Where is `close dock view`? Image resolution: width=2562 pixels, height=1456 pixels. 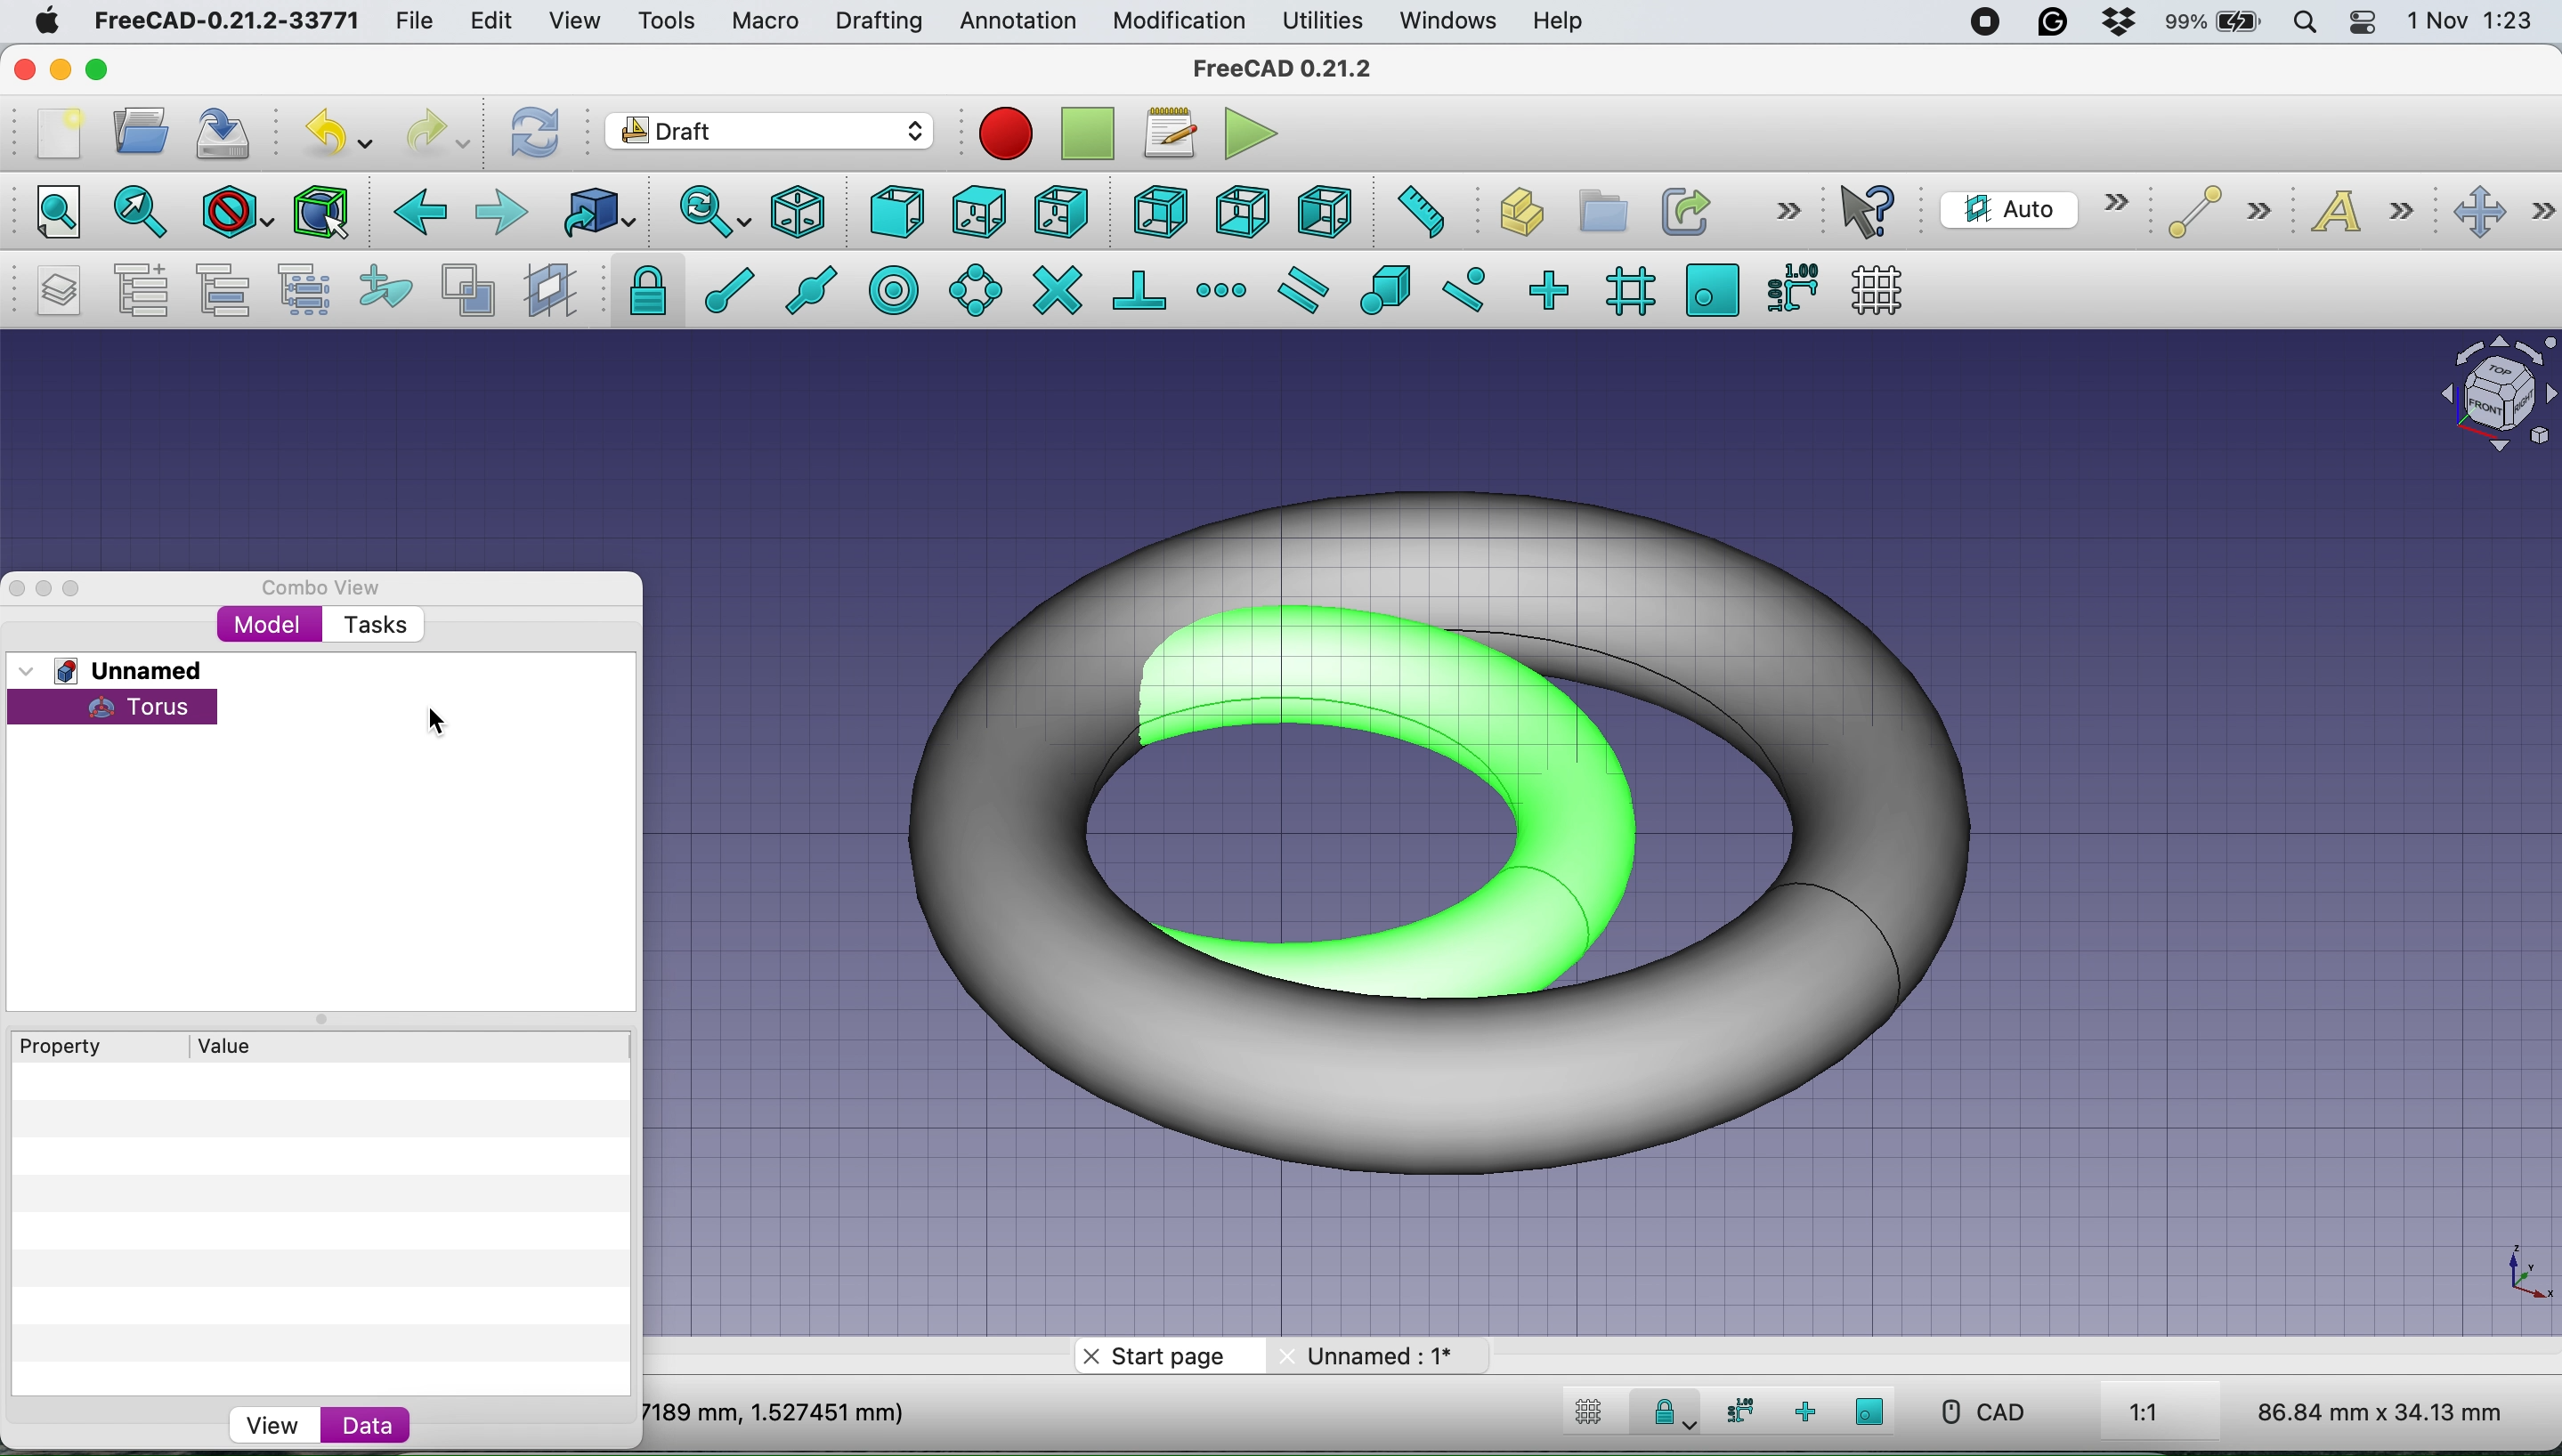
close dock view is located at coordinates (16, 589).